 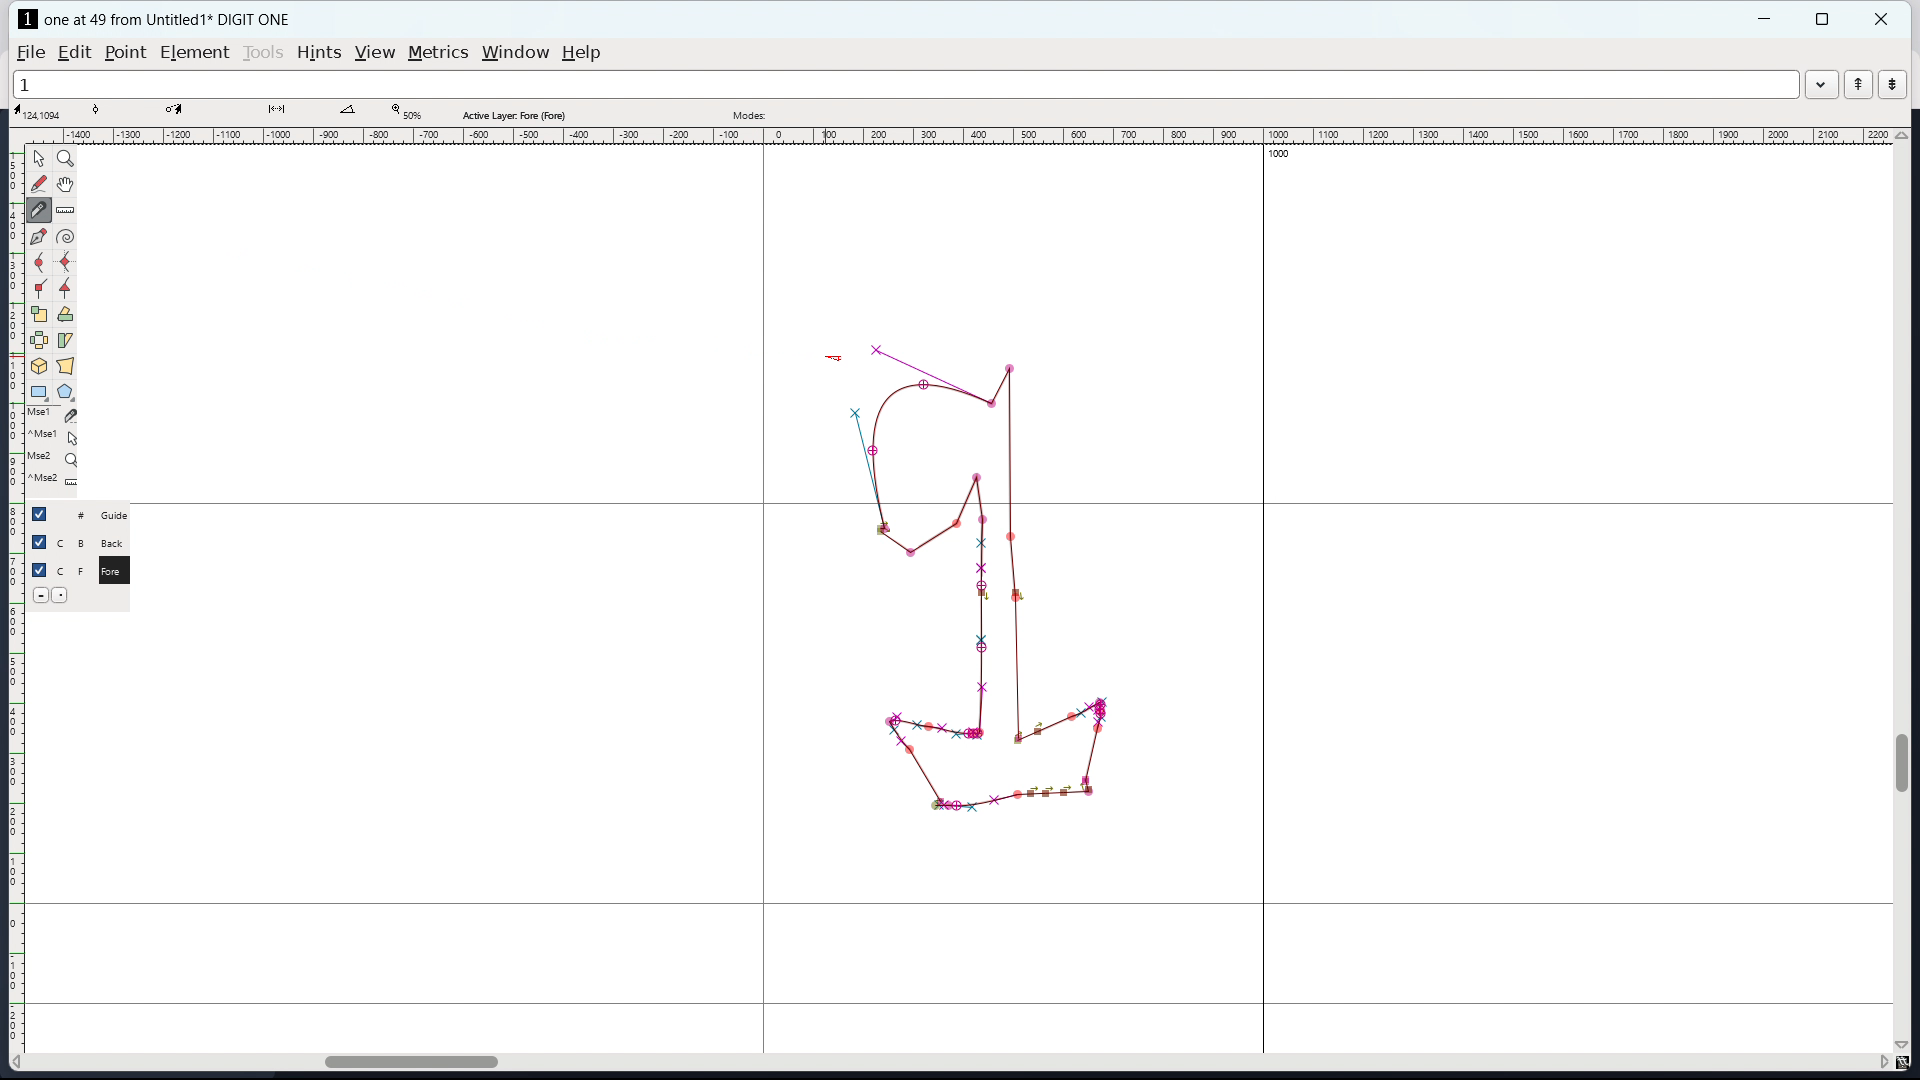 I want to click on vertical ruler, so click(x=16, y=602).